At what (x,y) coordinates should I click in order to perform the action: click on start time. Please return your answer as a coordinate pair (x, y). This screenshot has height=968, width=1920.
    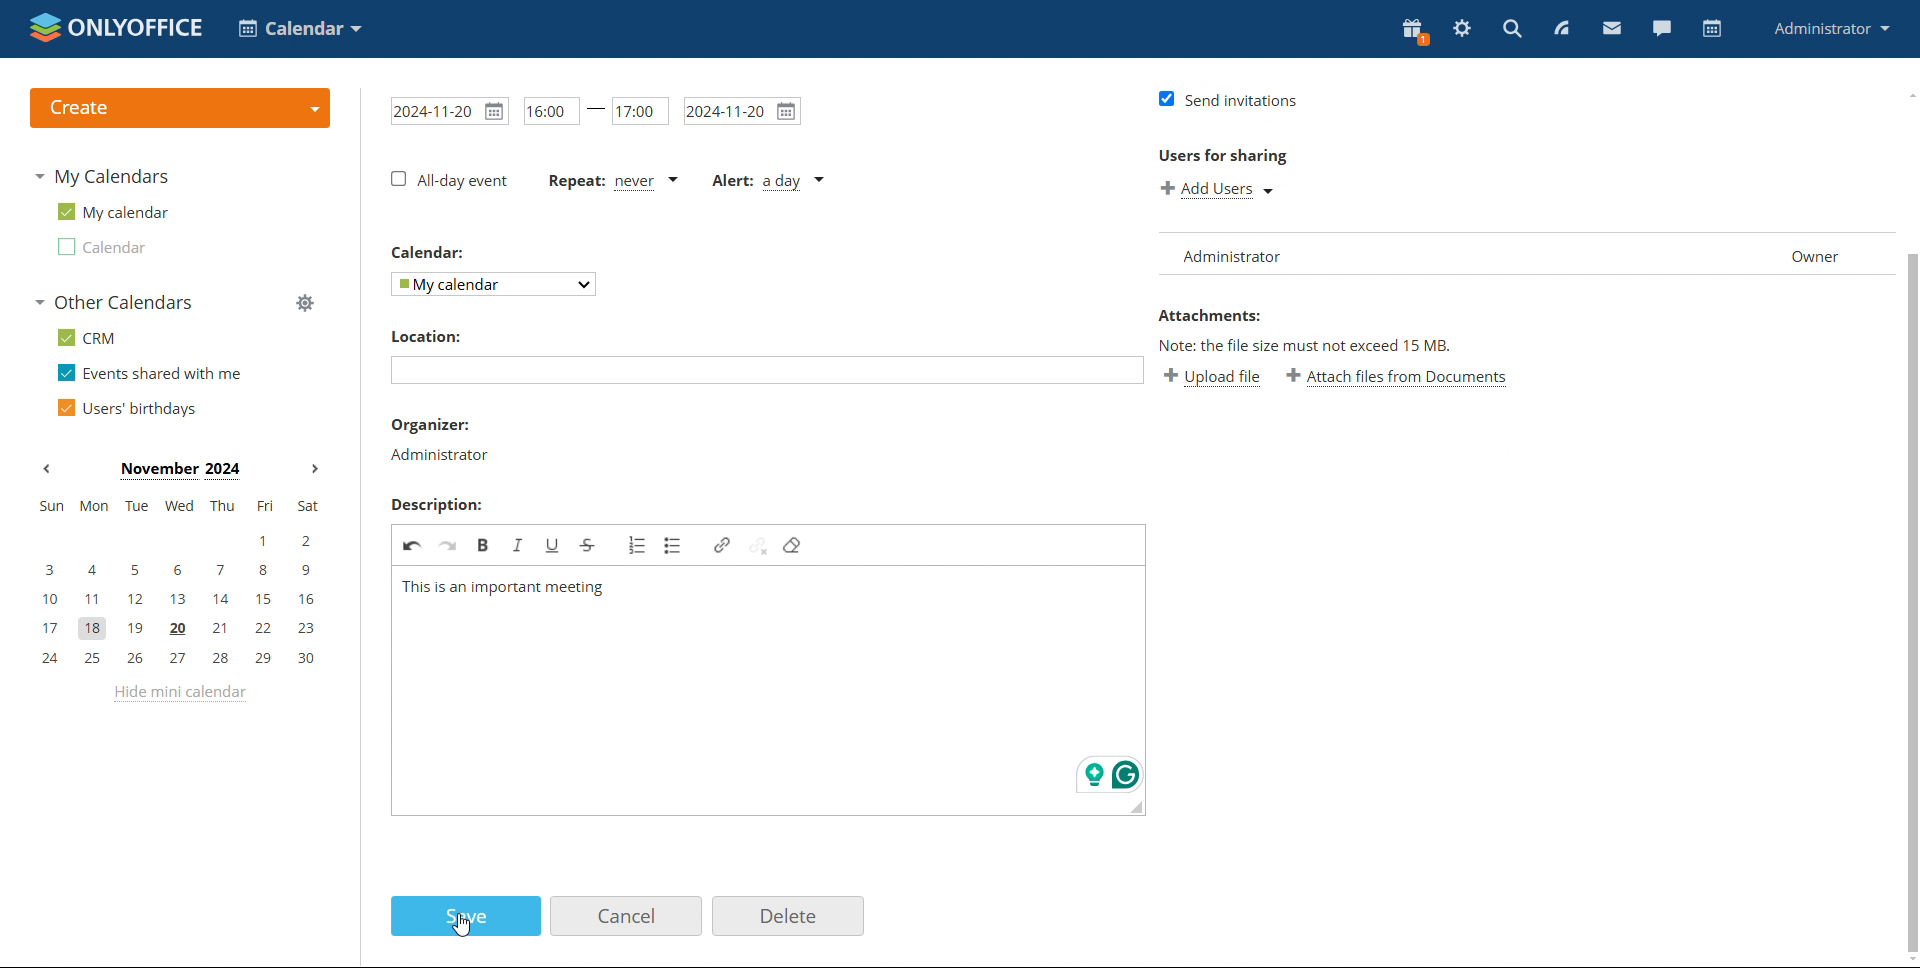
    Looking at the image, I should click on (552, 110).